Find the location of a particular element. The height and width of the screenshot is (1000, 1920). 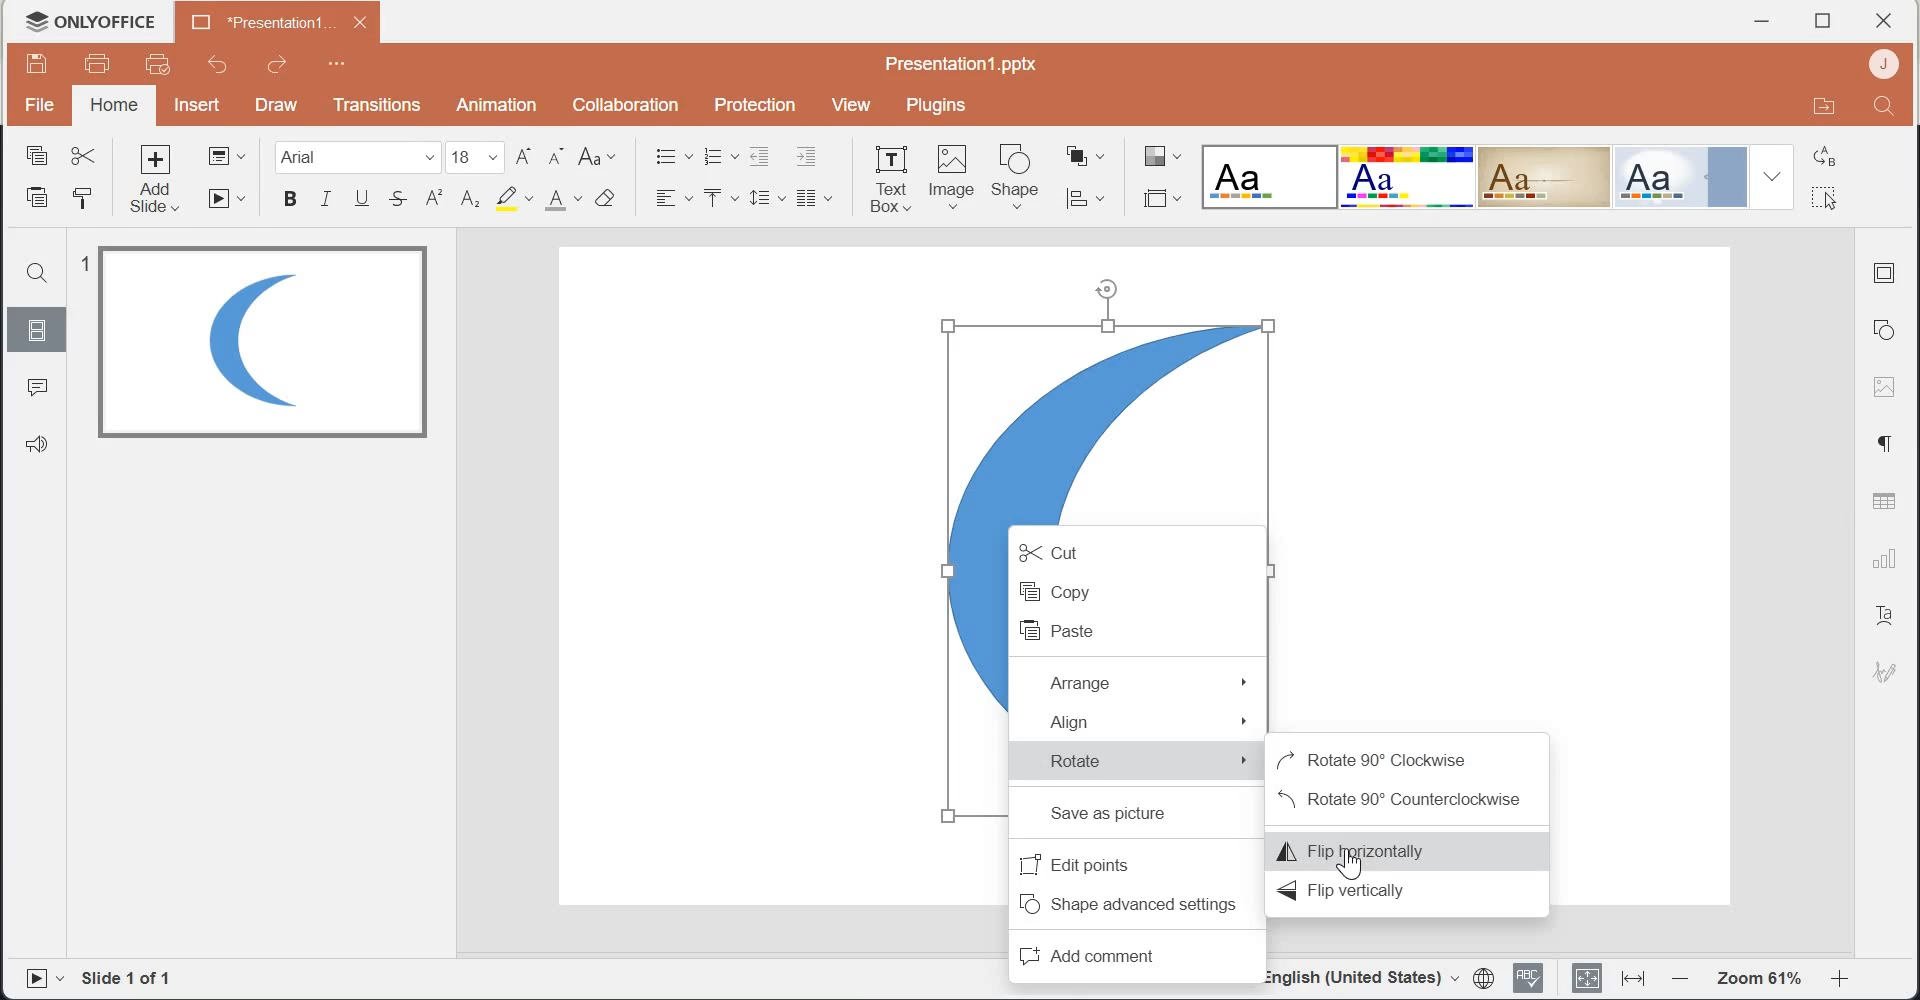

Classic is located at coordinates (1546, 177).